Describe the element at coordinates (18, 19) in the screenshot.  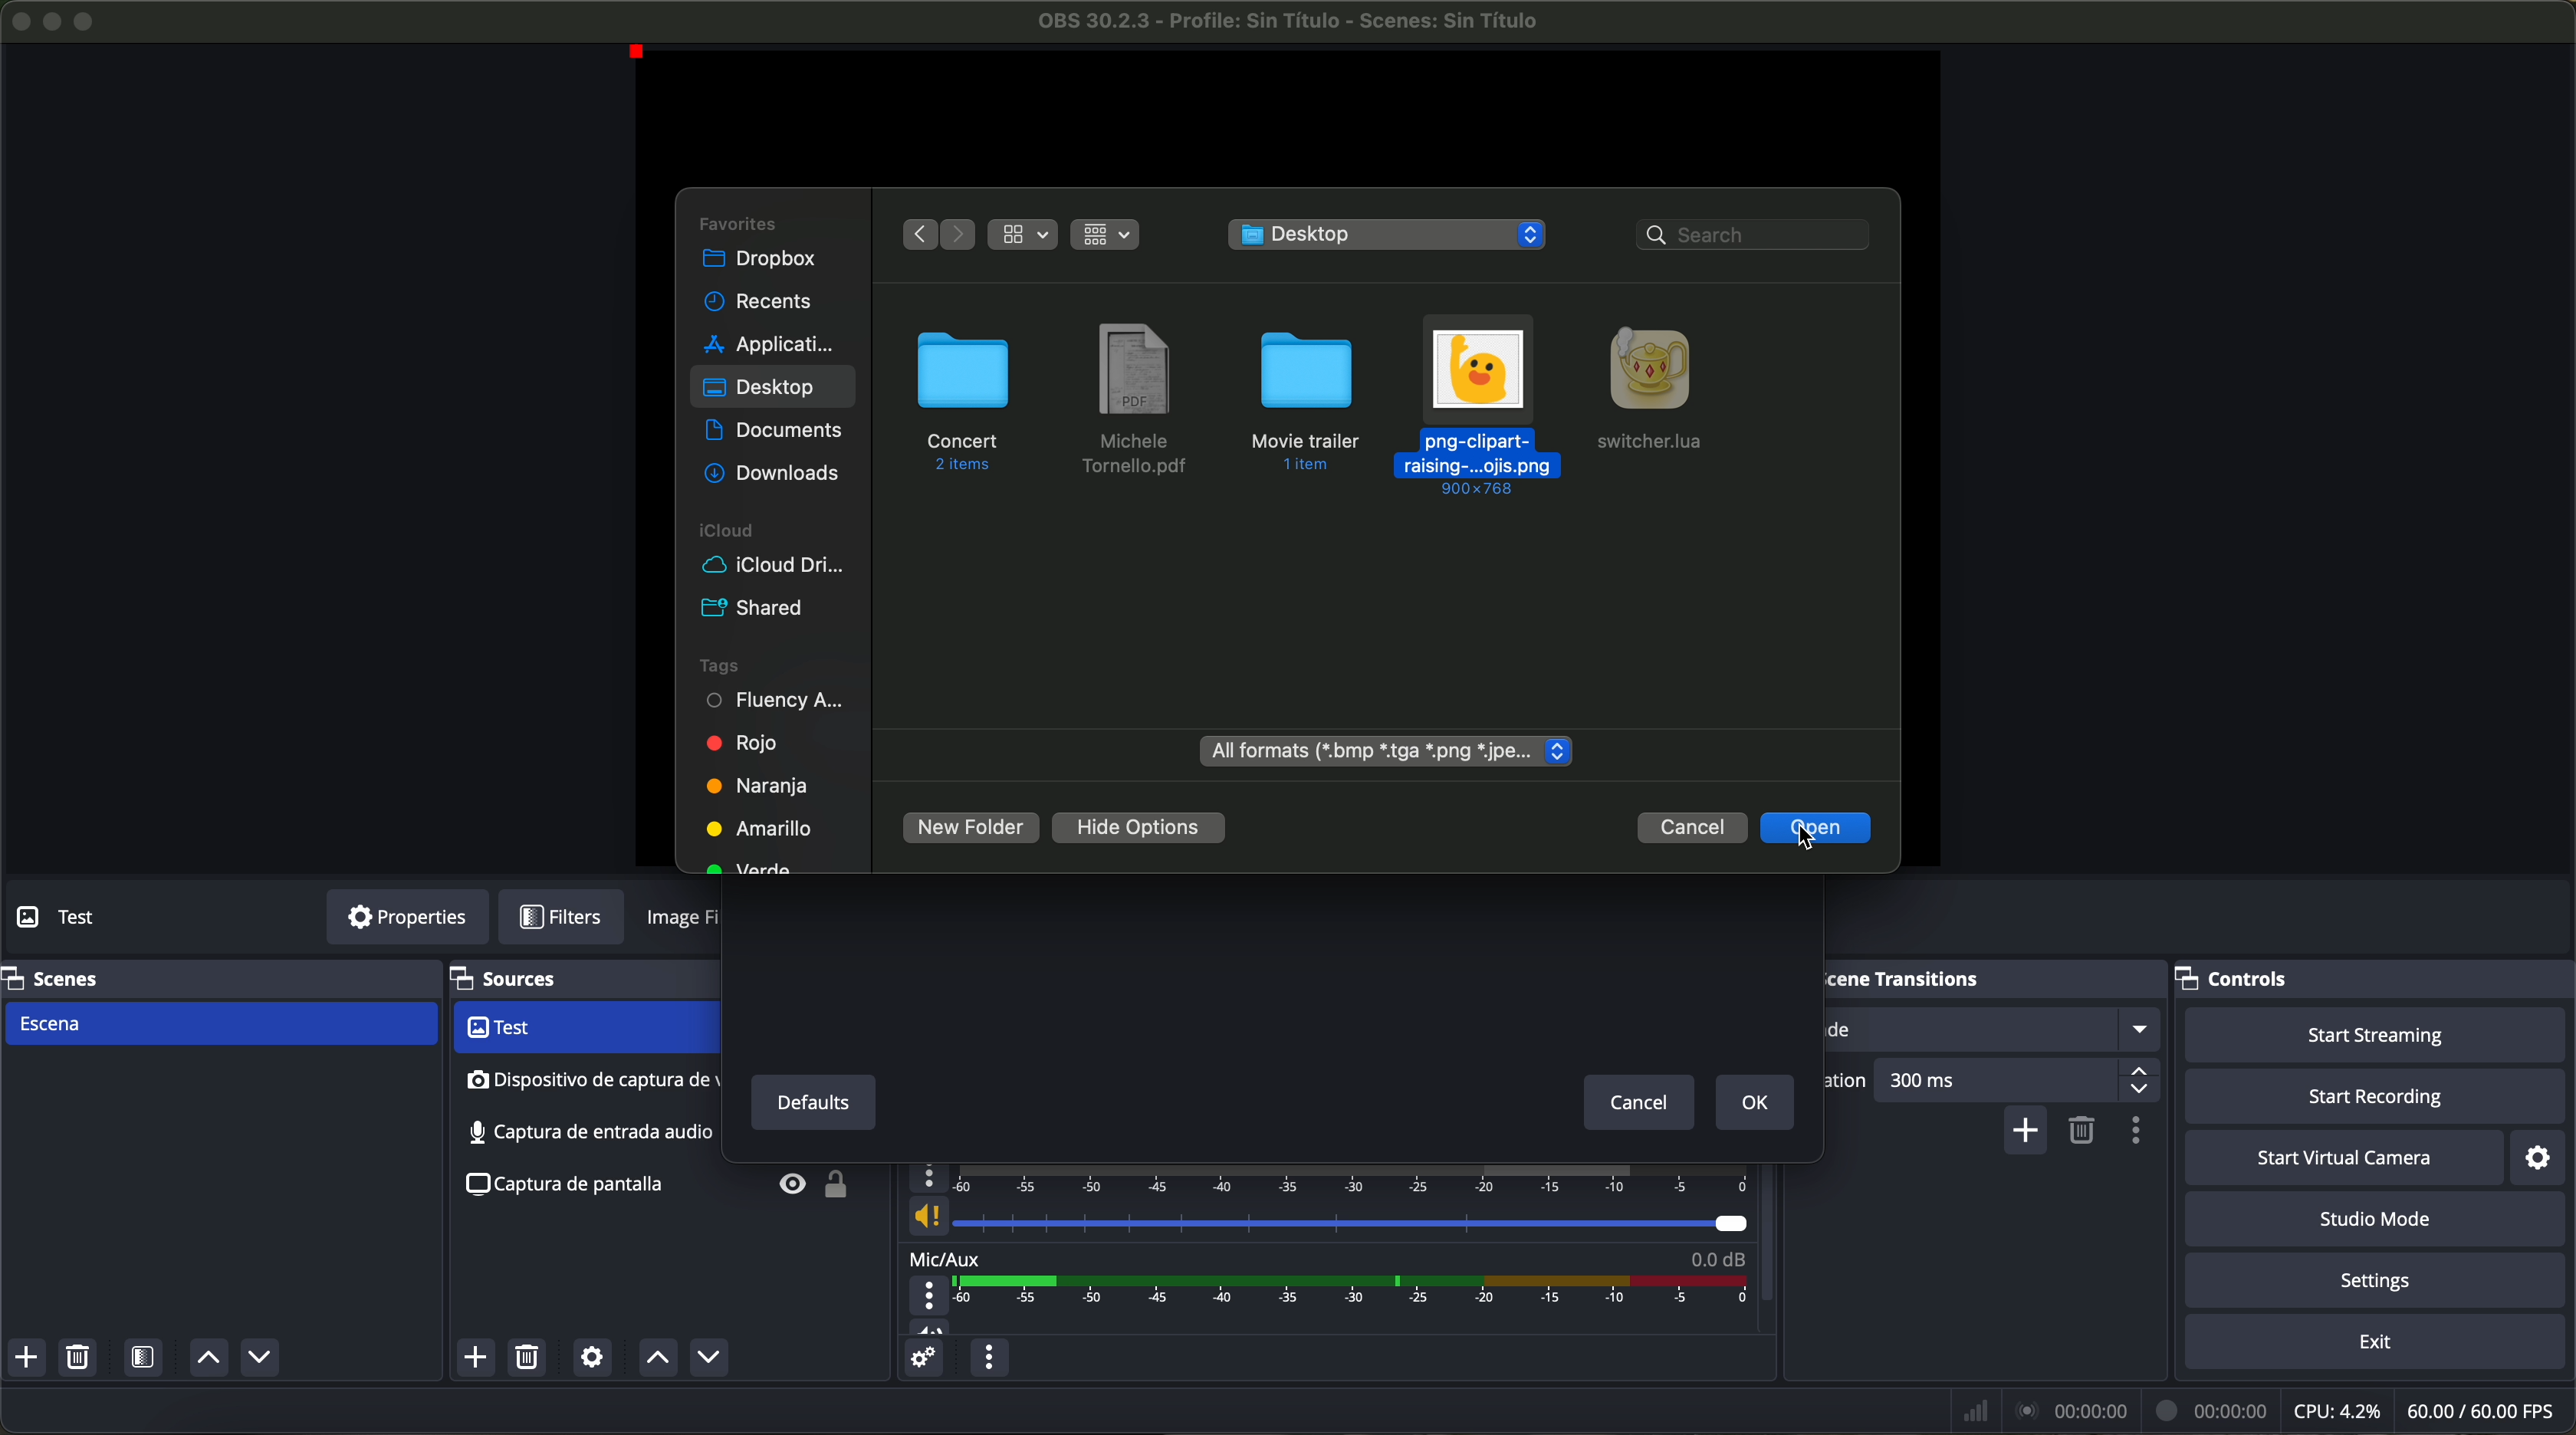
I see `close program` at that location.